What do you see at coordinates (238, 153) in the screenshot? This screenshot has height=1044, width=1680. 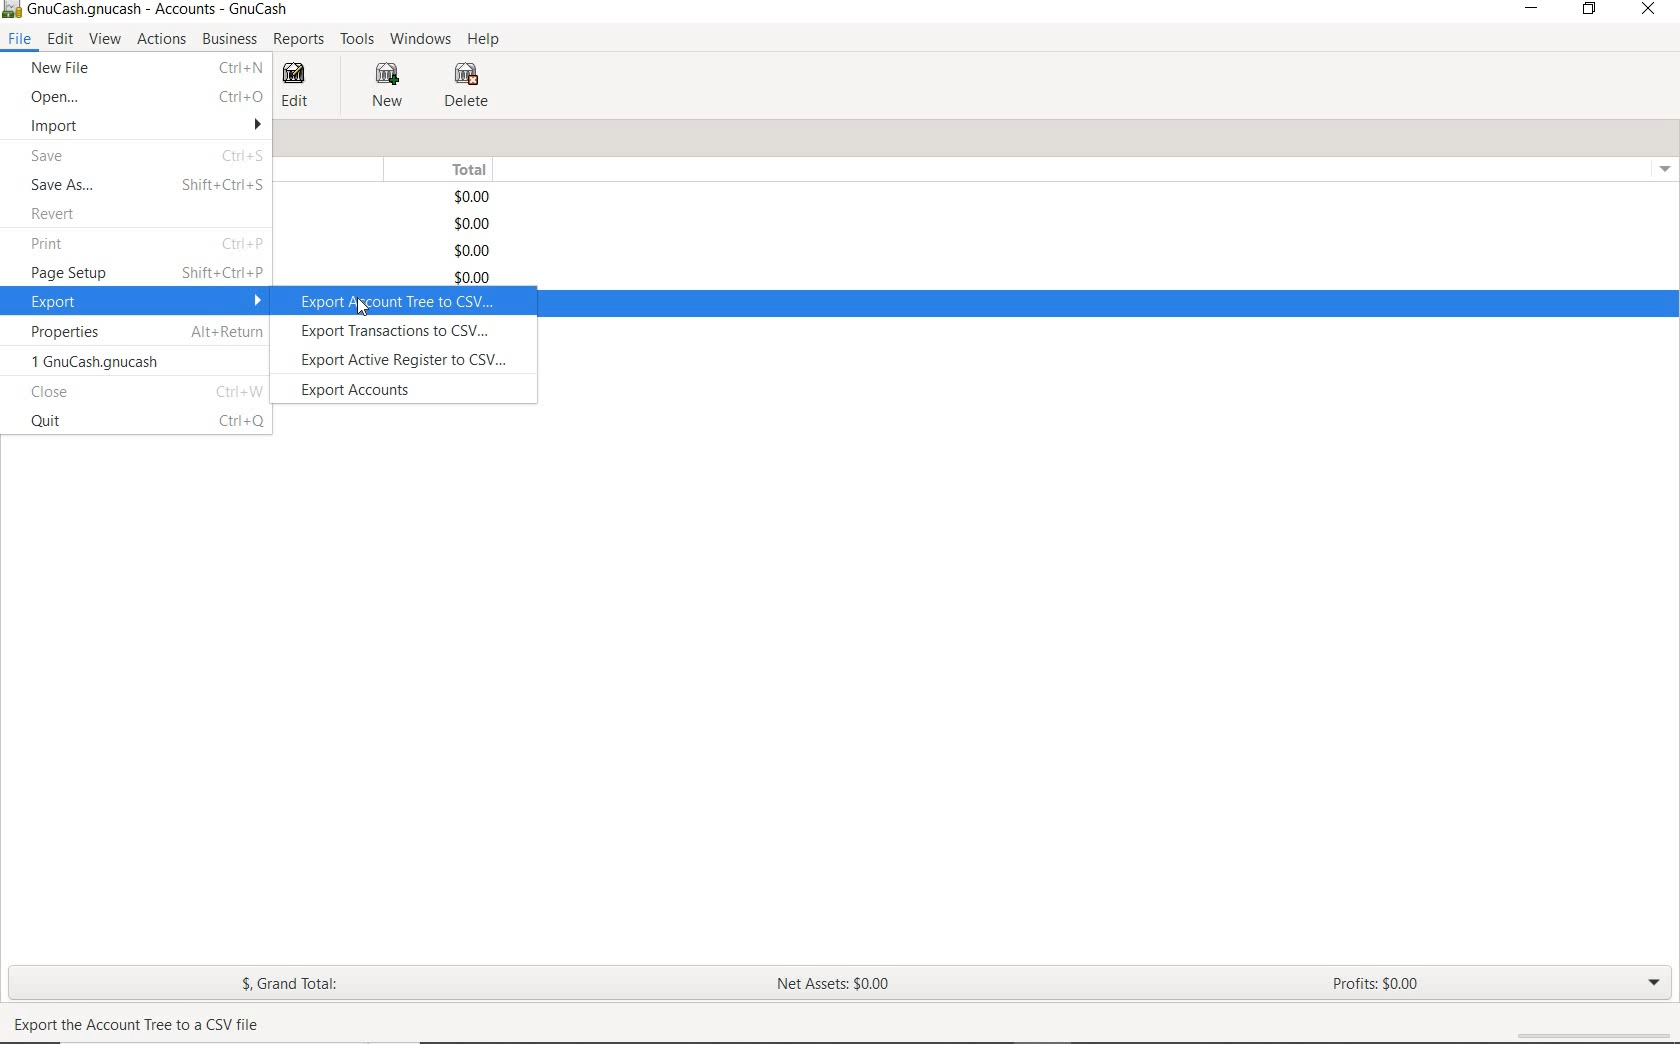 I see `Ctrl+S` at bounding box center [238, 153].